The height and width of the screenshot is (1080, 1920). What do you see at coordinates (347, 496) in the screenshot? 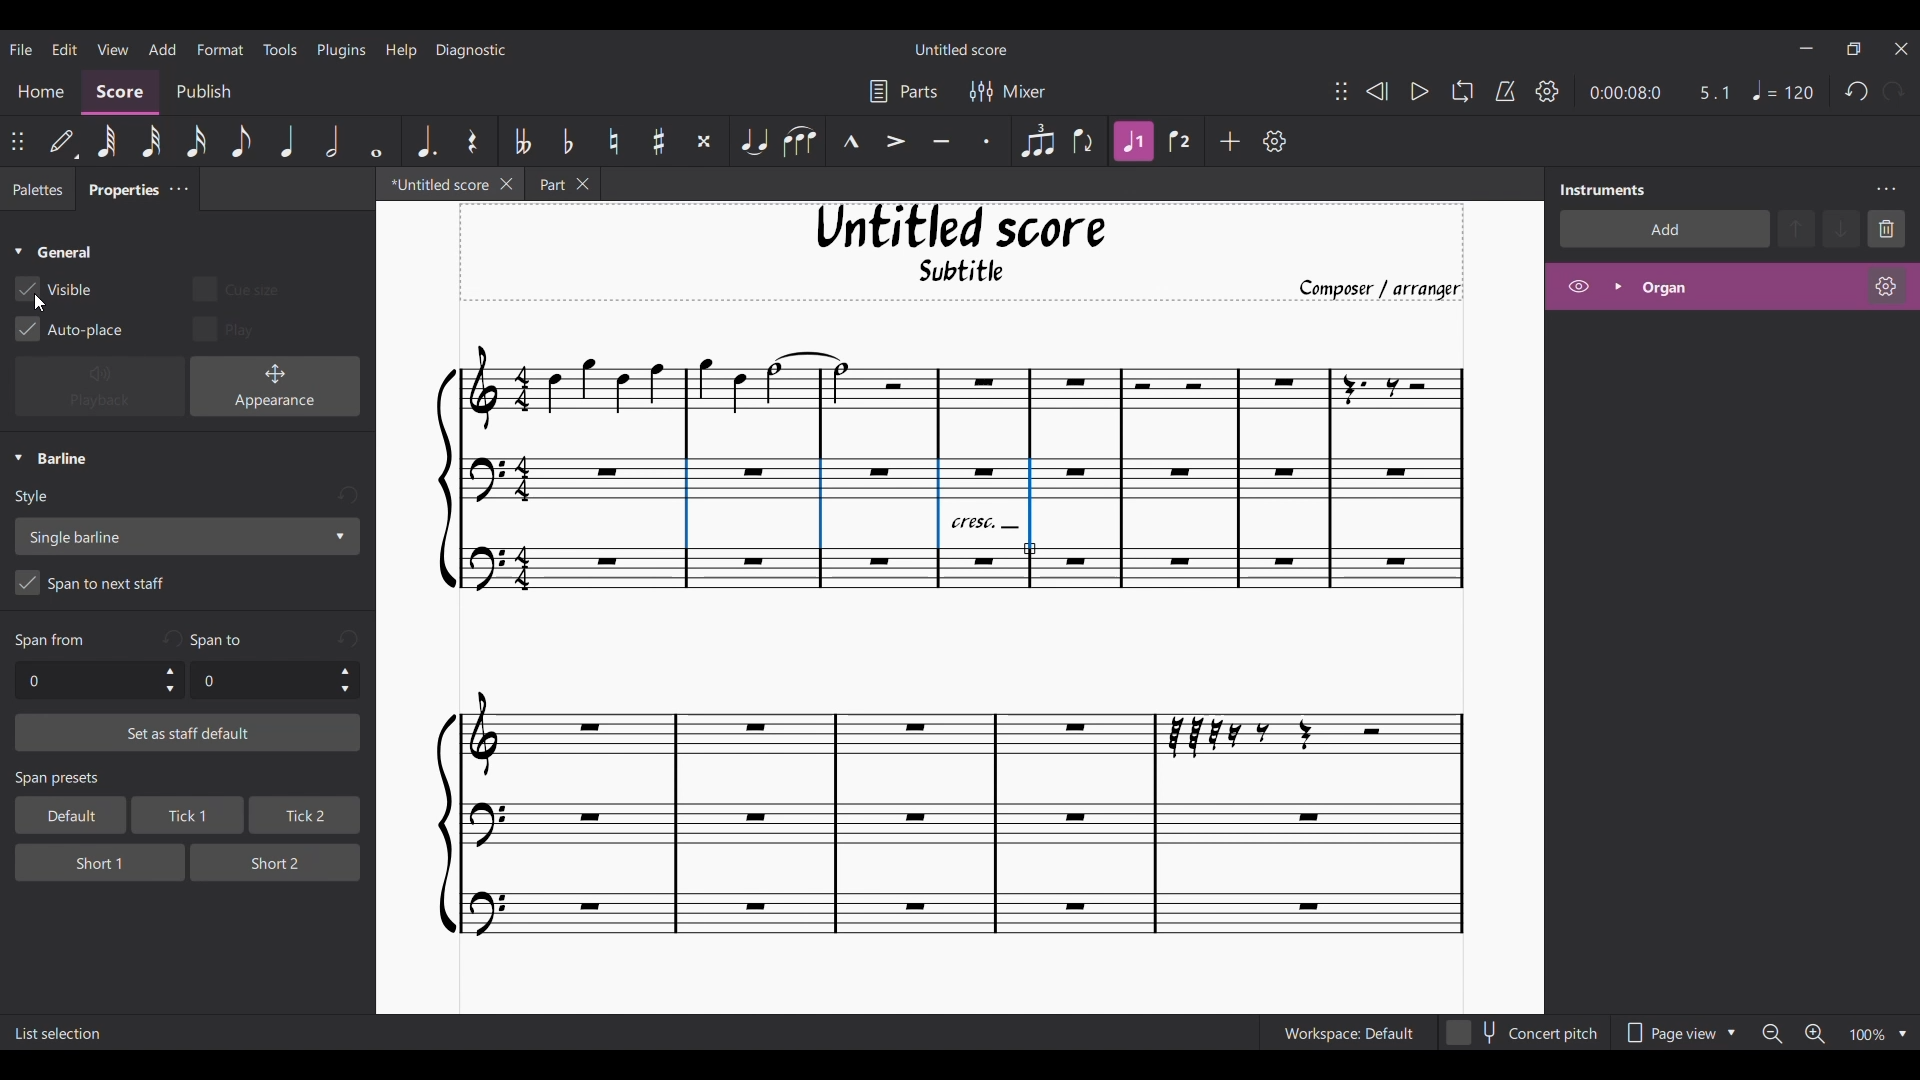
I see `Undo input made` at bounding box center [347, 496].